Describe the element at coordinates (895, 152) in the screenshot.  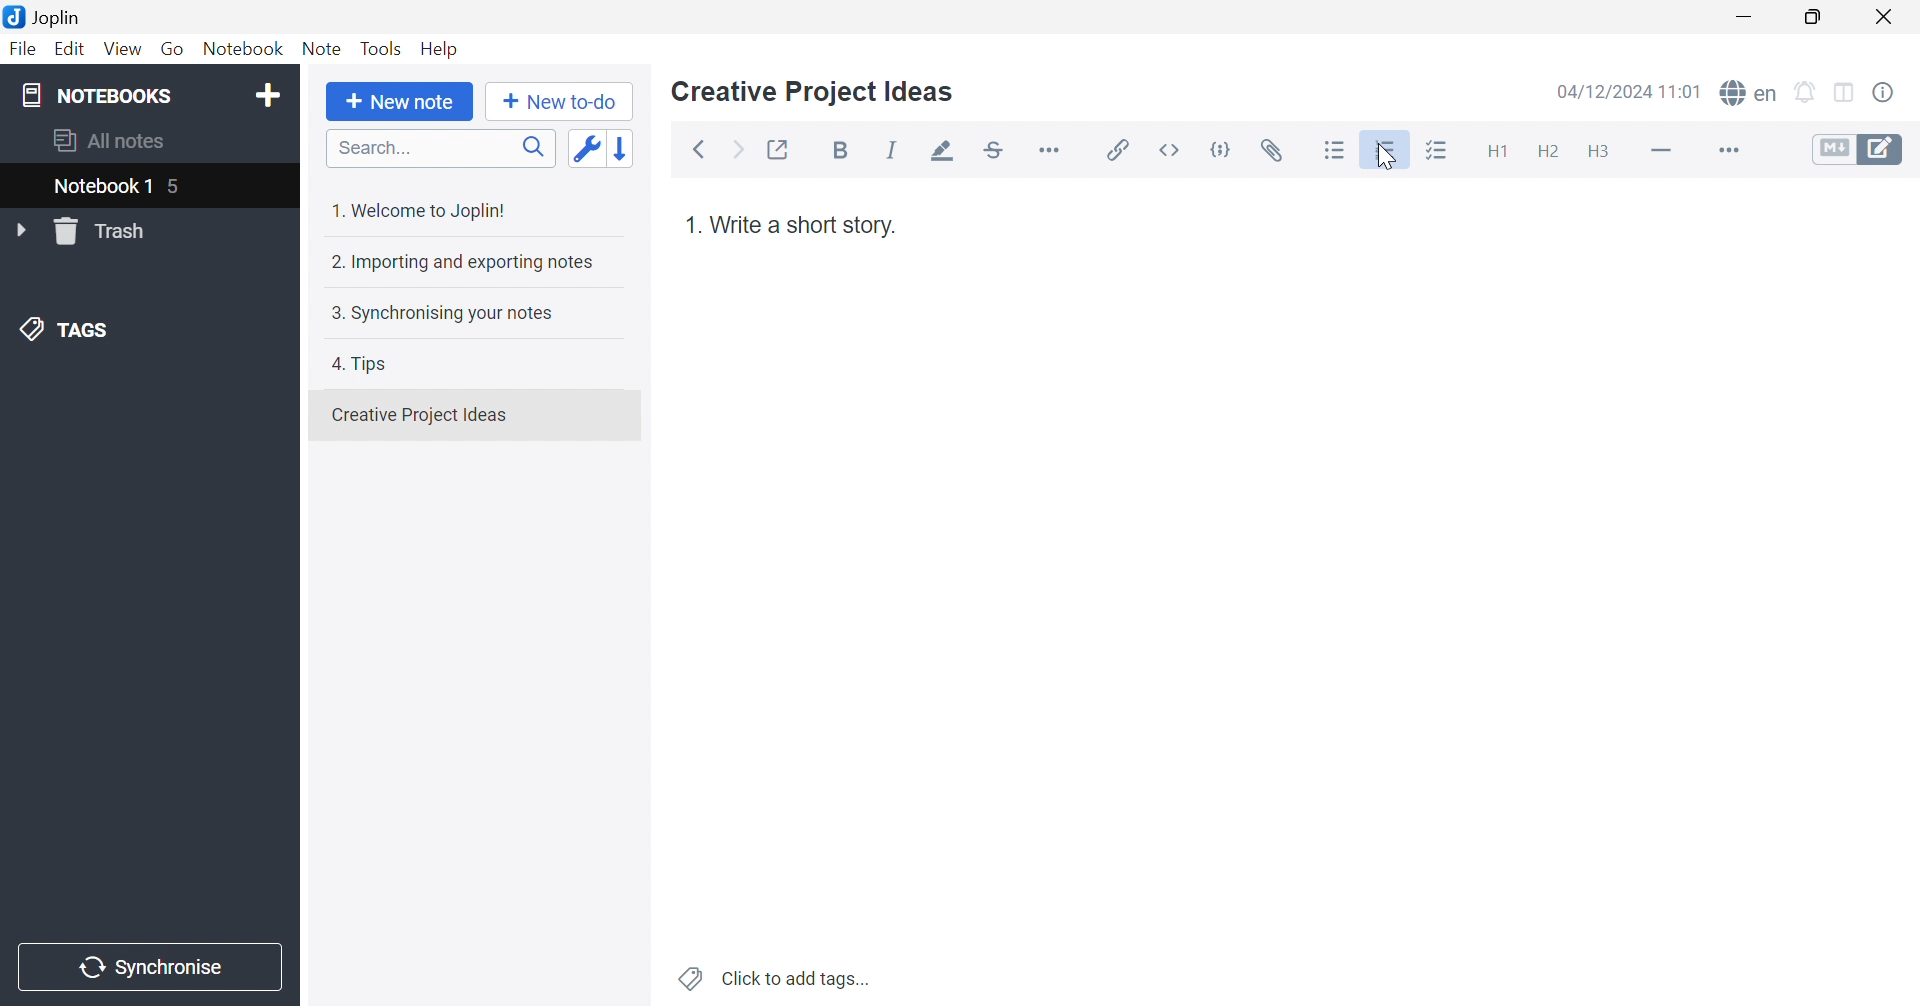
I see `Italic` at that location.